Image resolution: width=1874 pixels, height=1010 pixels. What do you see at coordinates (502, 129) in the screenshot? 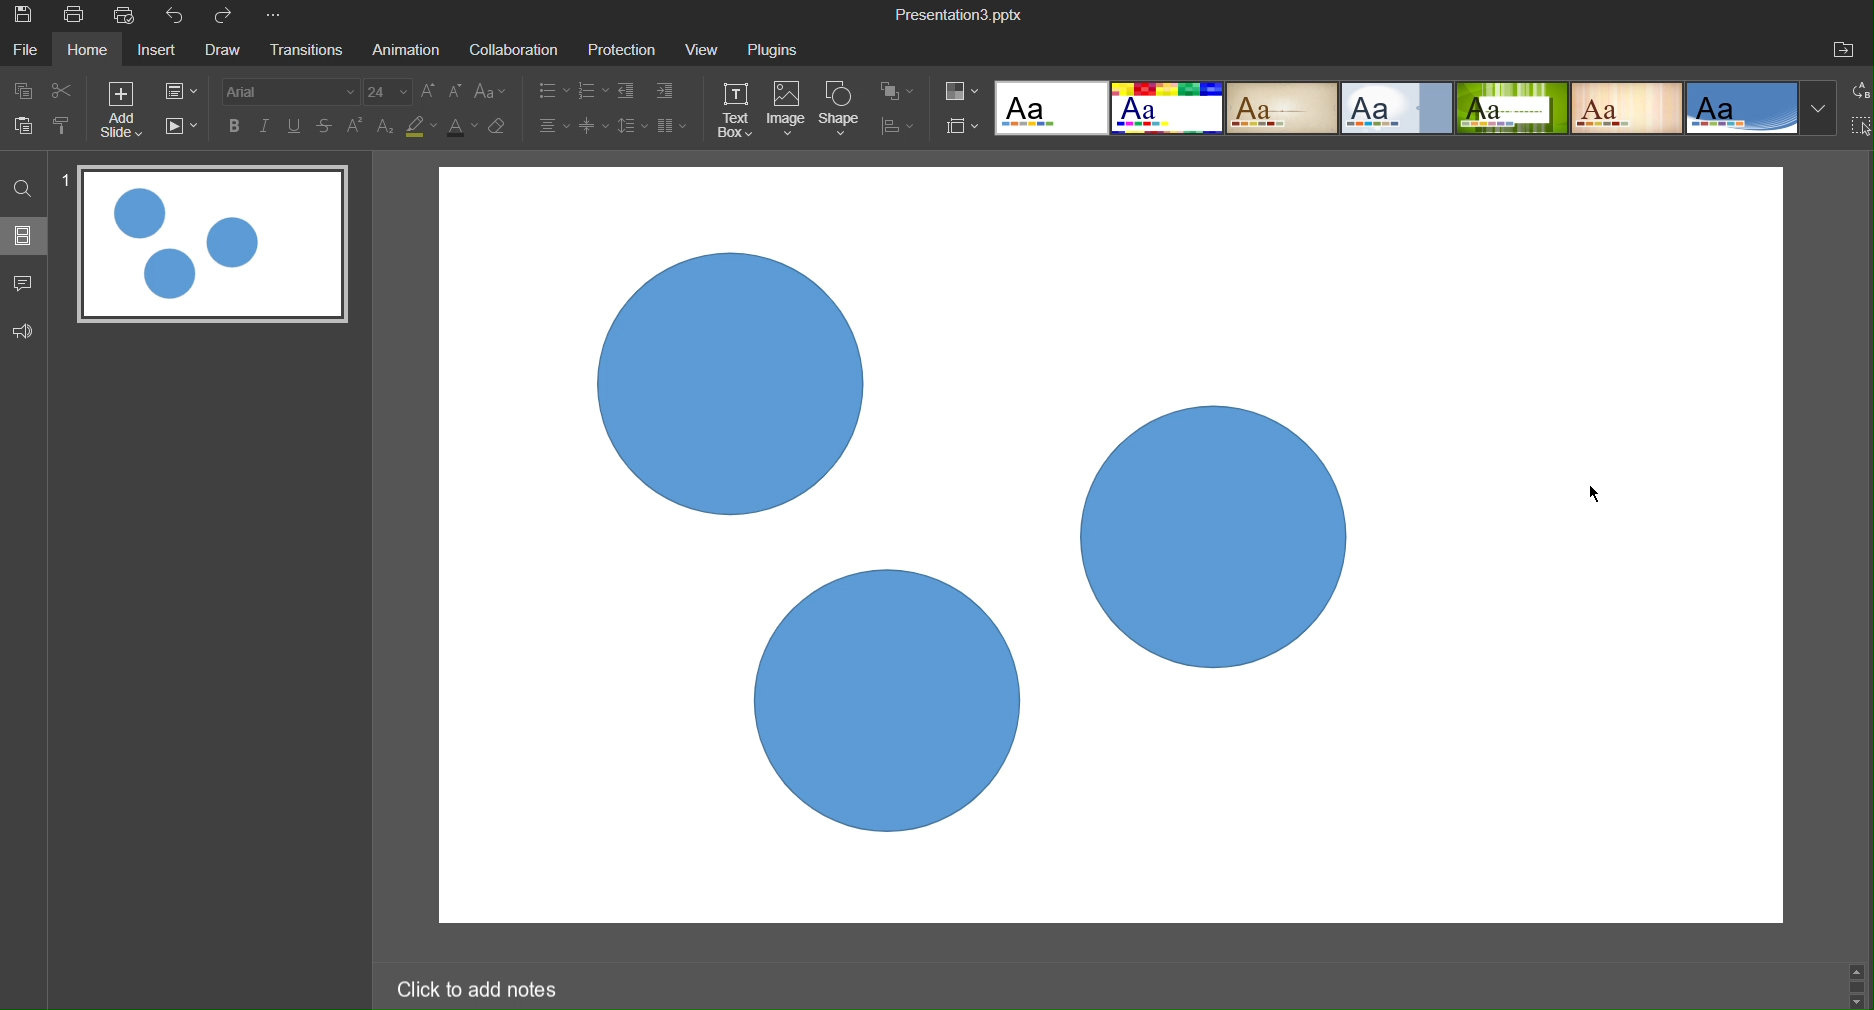
I see `Erase Style` at bounding box center [502, 129].